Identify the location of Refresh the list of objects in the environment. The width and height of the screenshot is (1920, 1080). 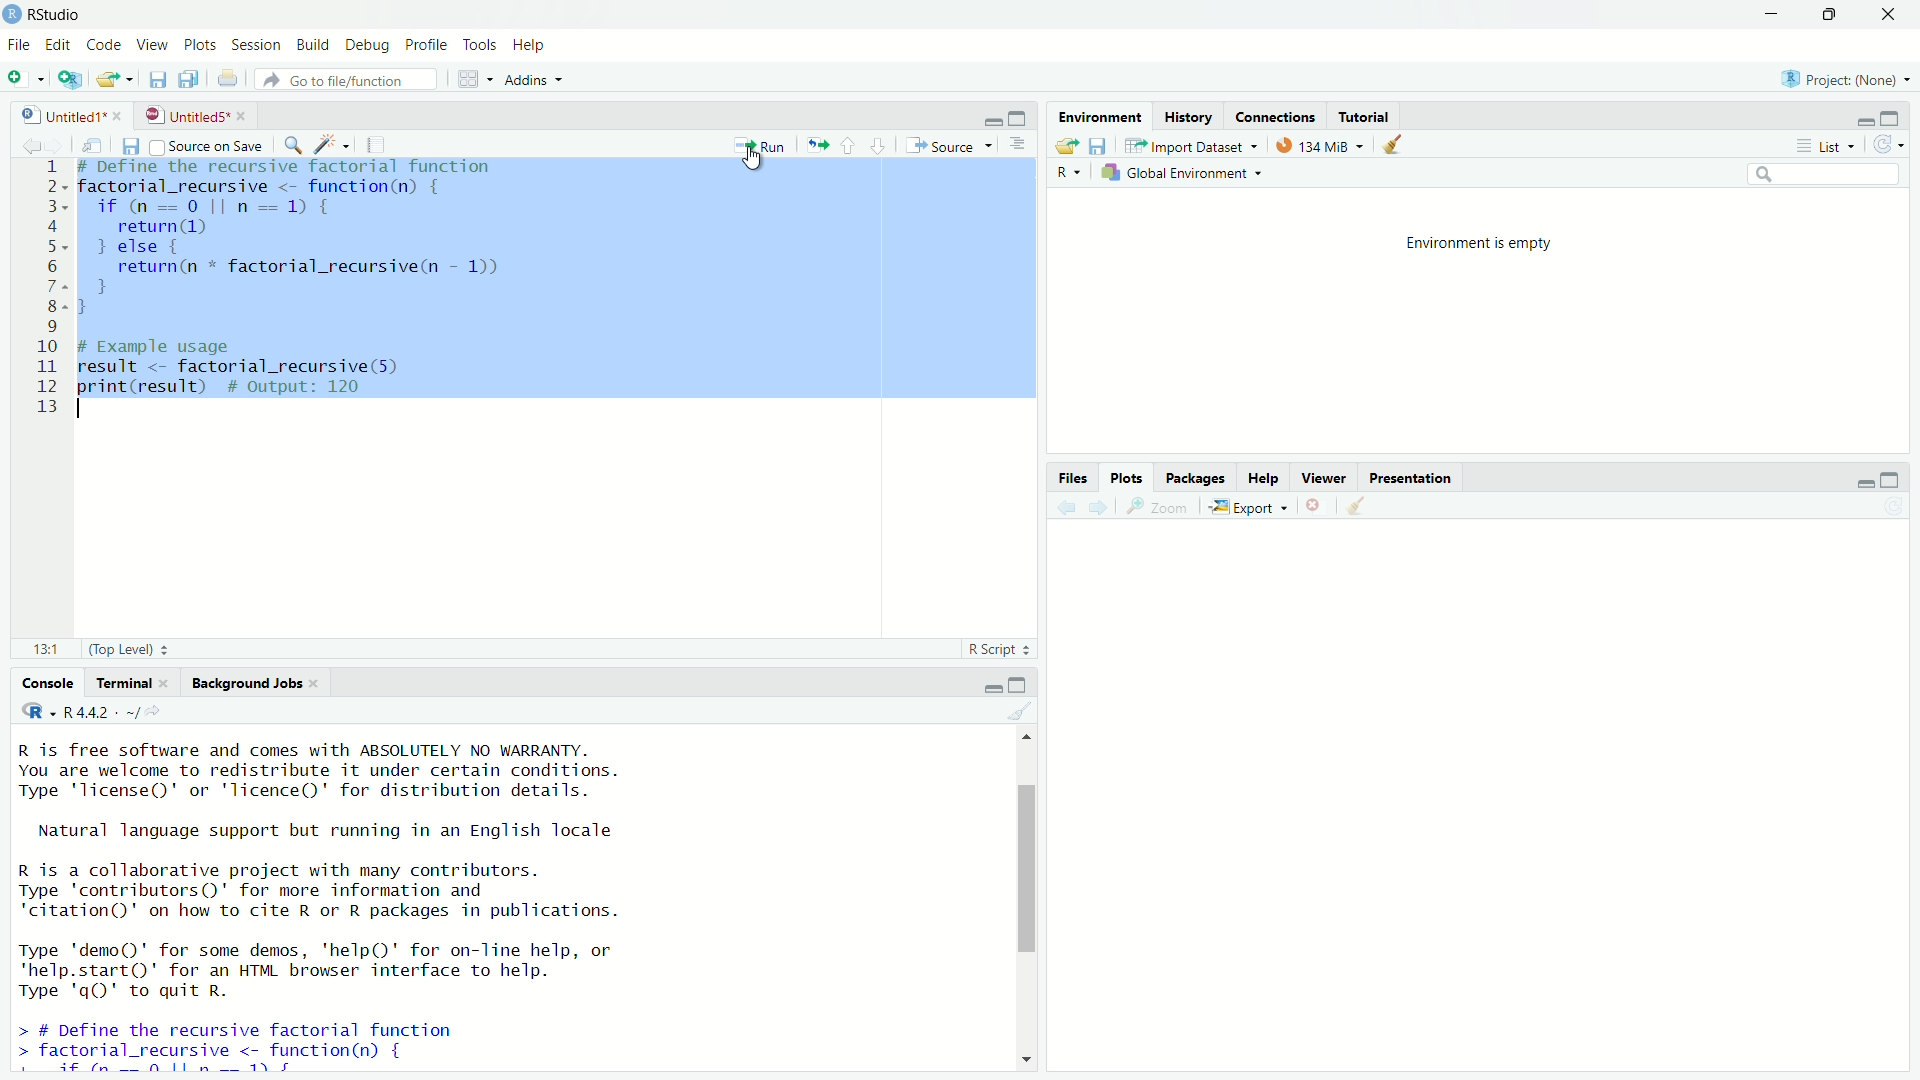
(1889, 146).